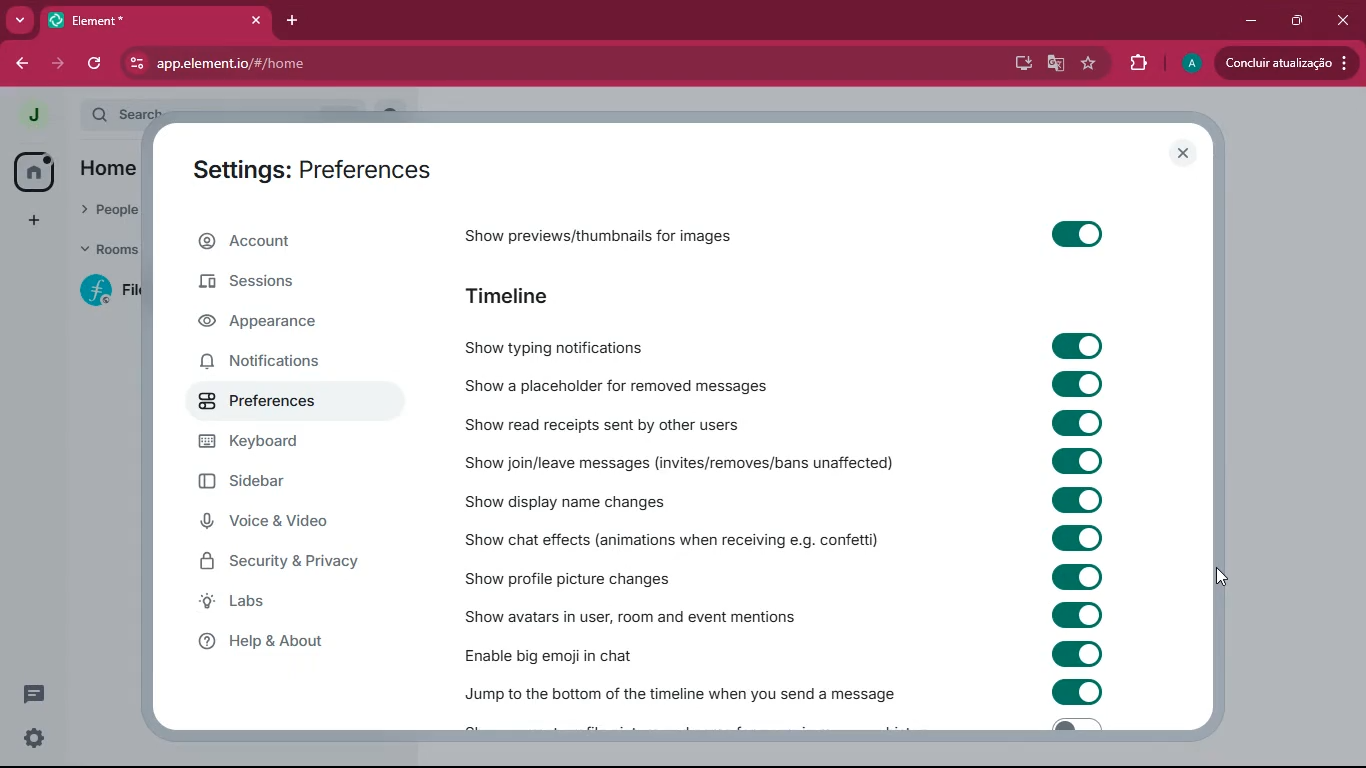 Image resolution: width=1366 pixels, height=768 pixels. Describe the element at coordinates (1021, 63) in the screenshot. I see `desktop` at that location.